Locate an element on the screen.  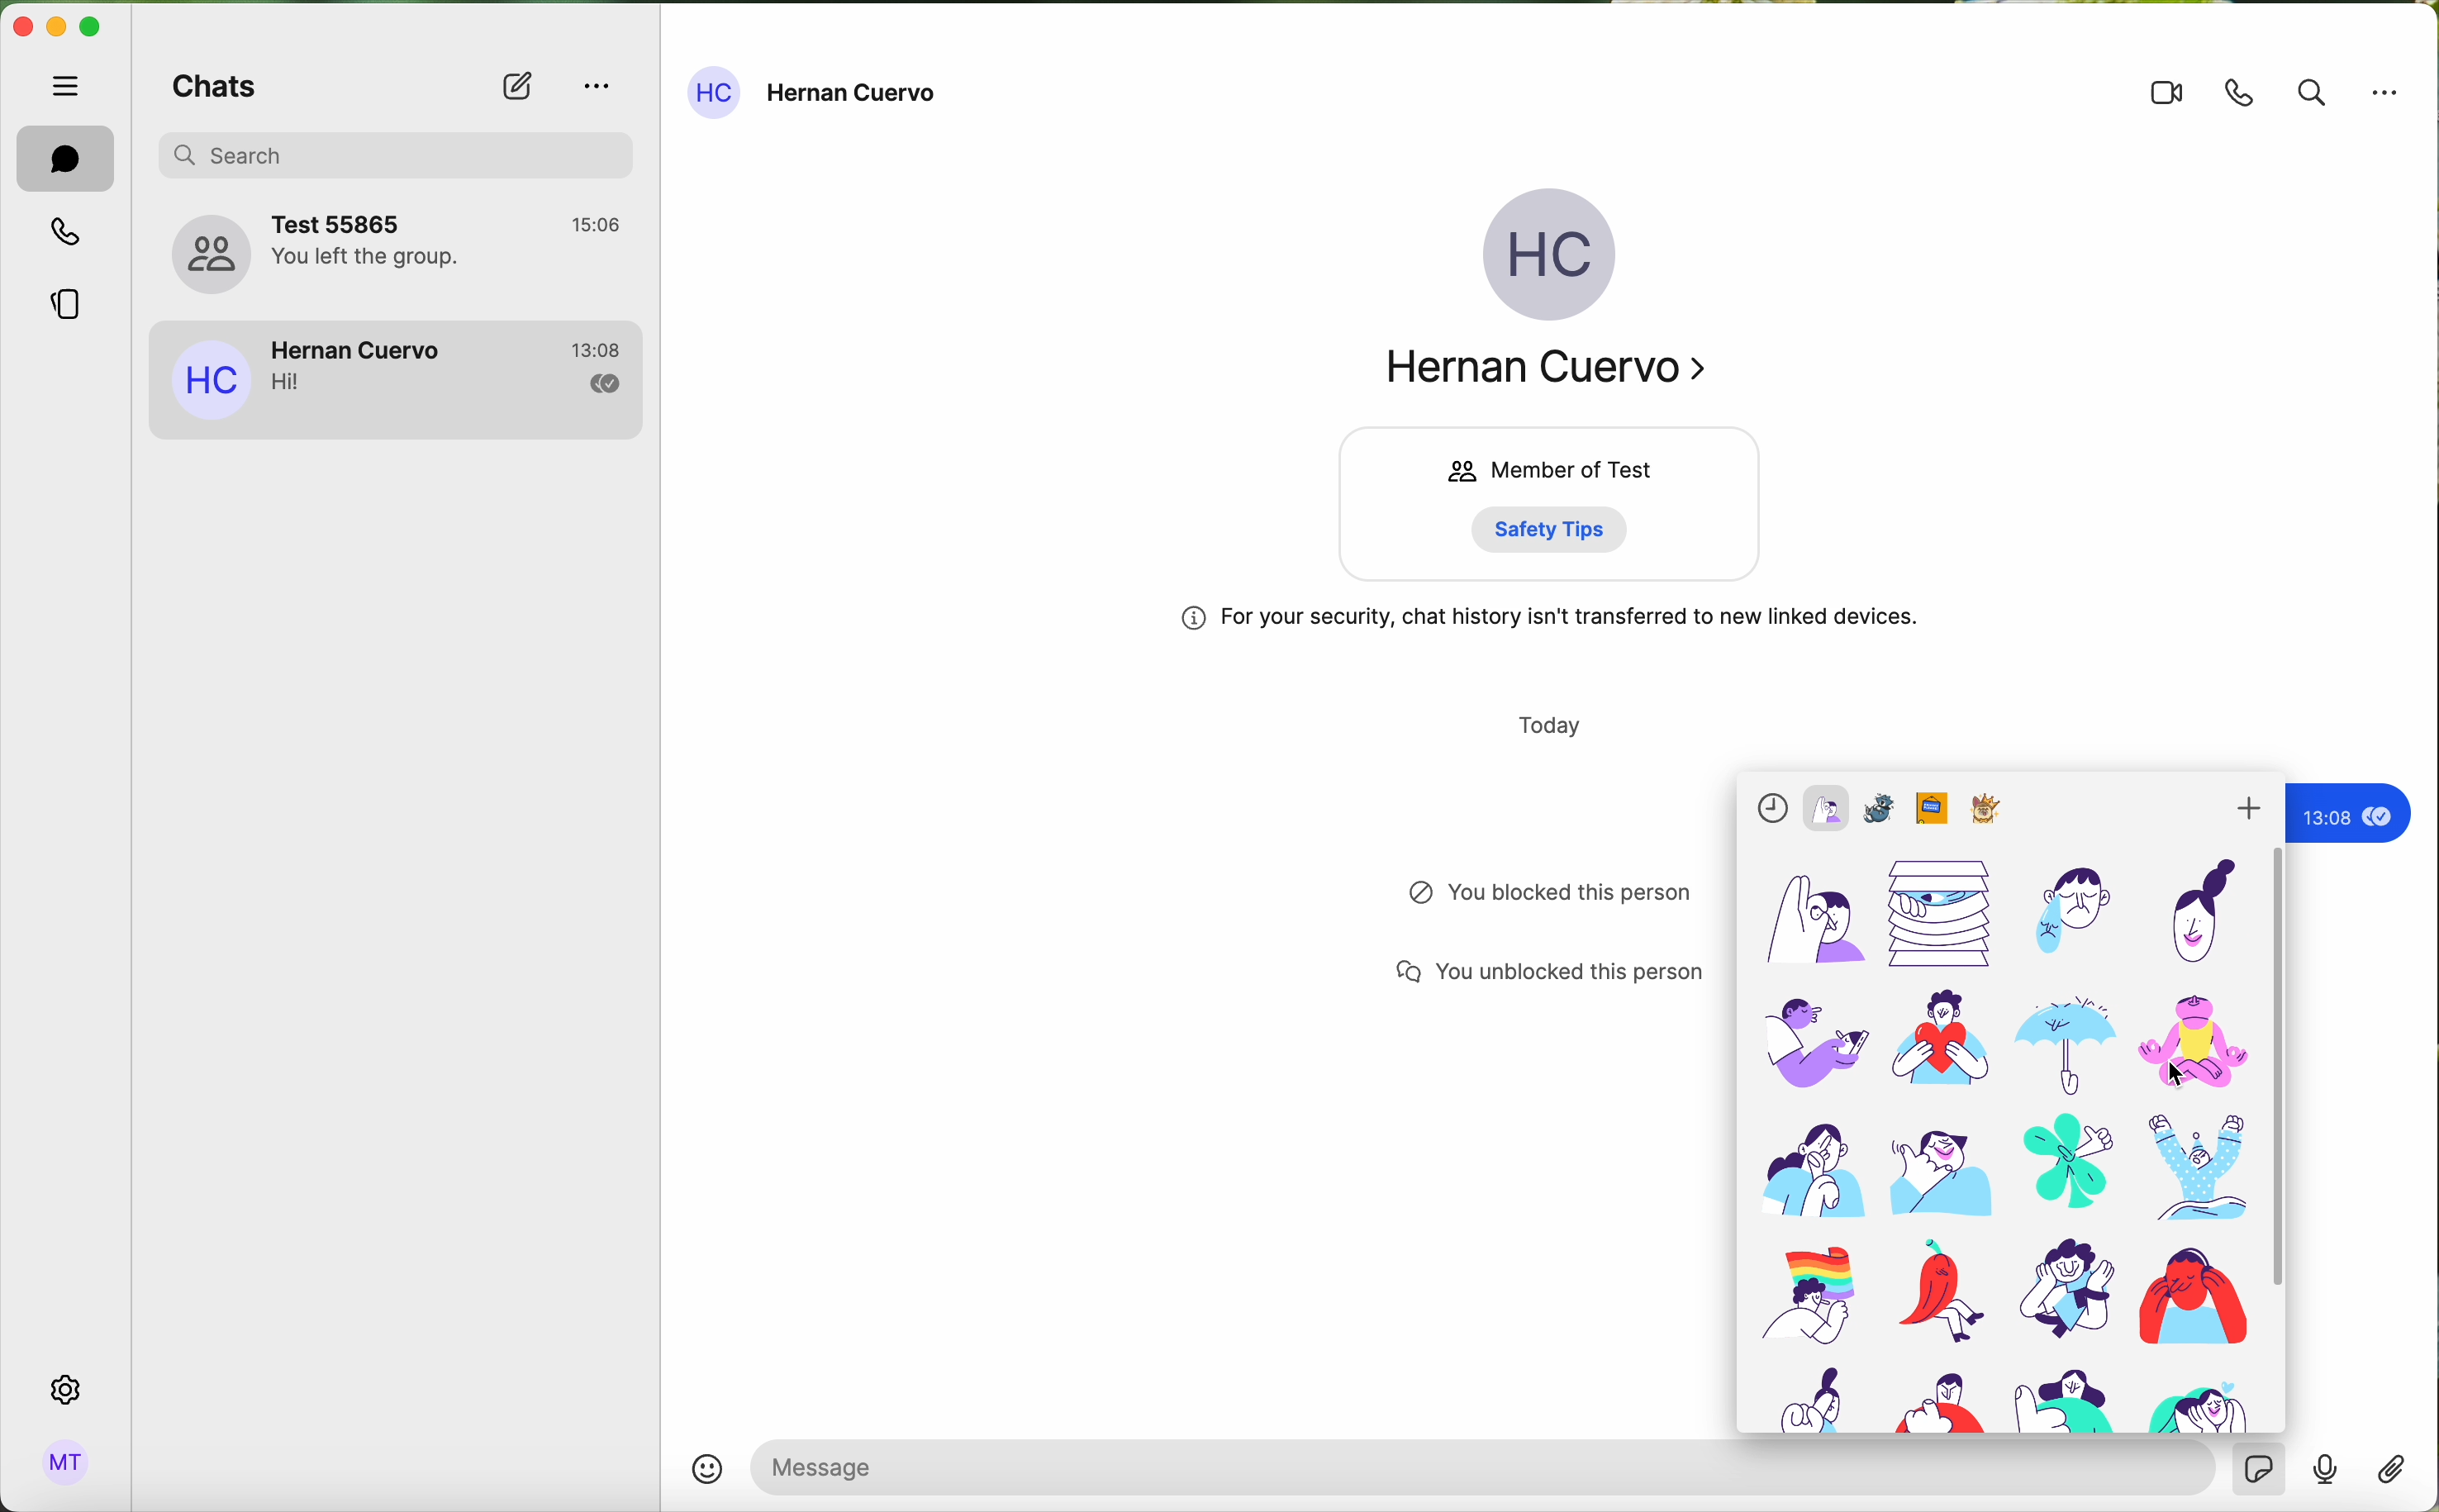
videocall is located at coordinates (2166, 95).